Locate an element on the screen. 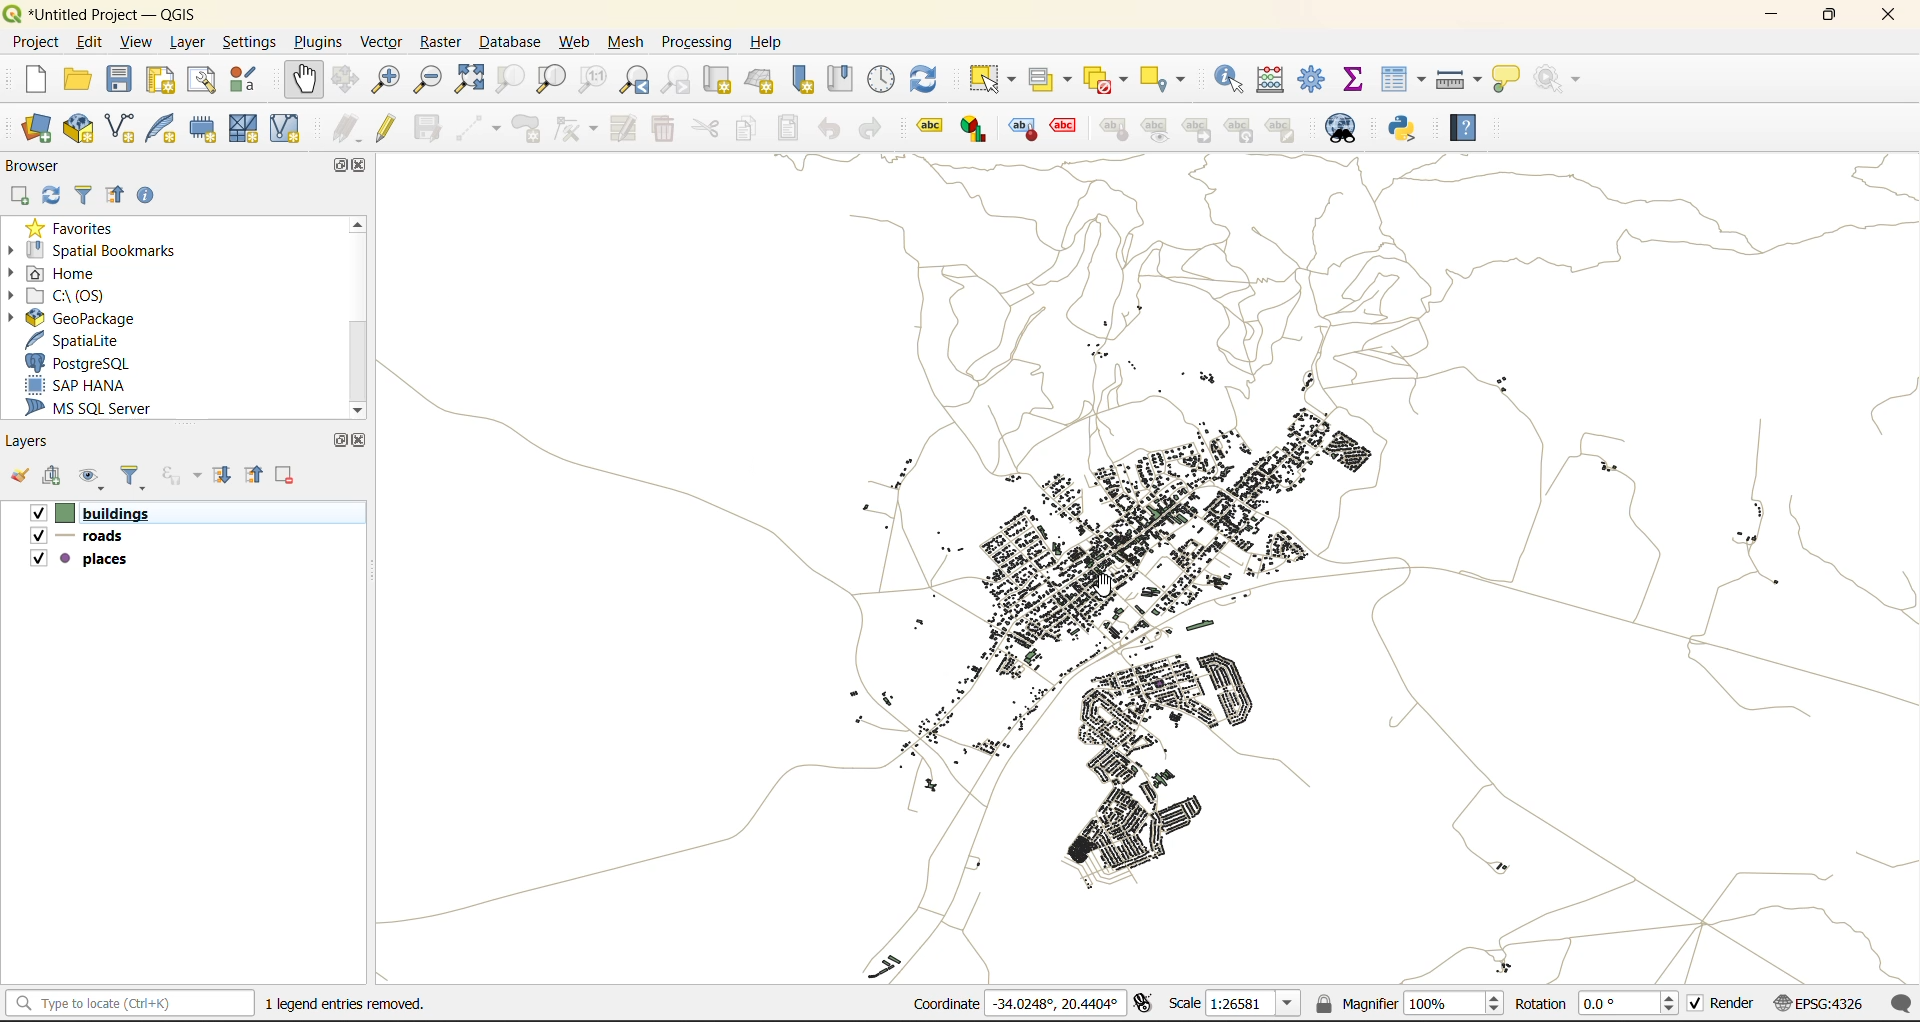  manage map is located at coordinates (96, 478).